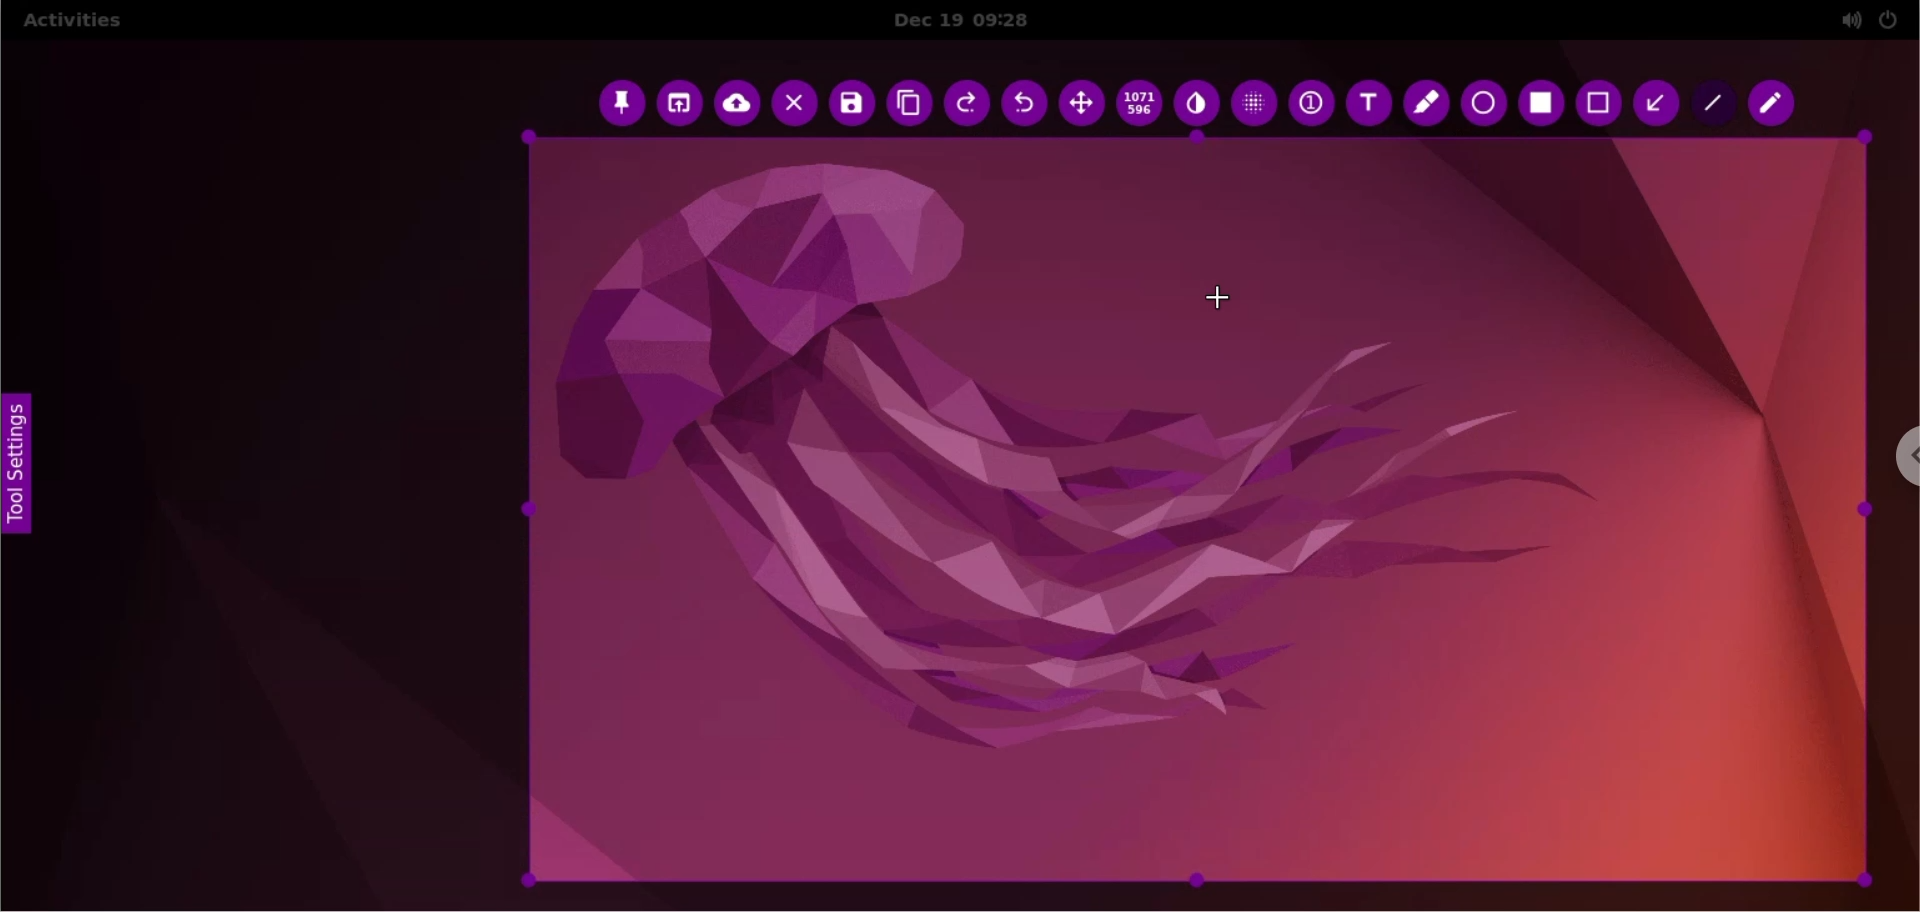 The height and width of the screenshot is (912, 1920). Describe the element at coordinates (1711, 104) in the screenshot. I see `line` at that location.